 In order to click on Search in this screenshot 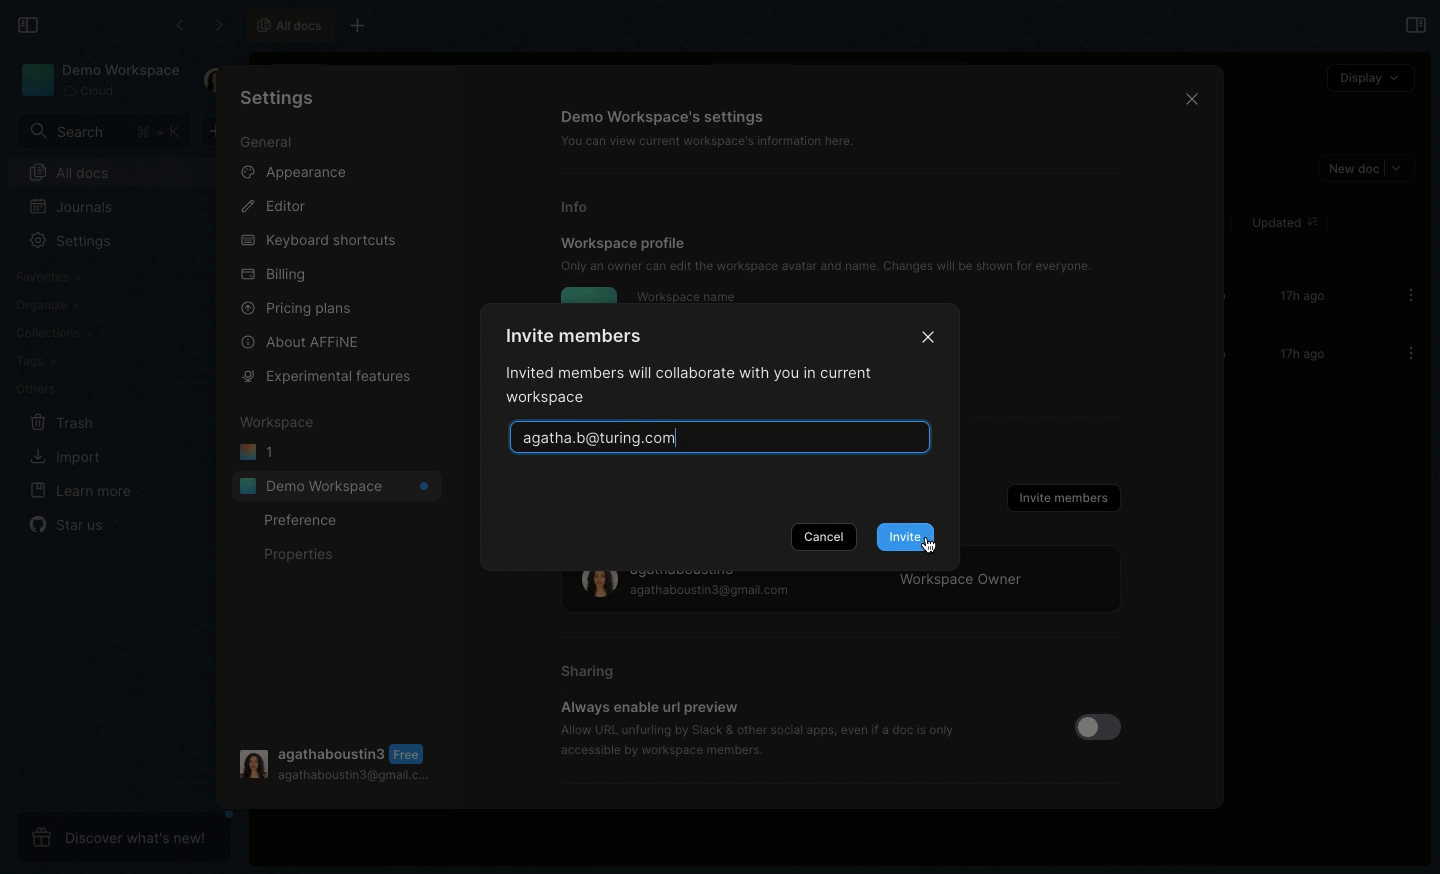, I will do `click(101, 131)`.